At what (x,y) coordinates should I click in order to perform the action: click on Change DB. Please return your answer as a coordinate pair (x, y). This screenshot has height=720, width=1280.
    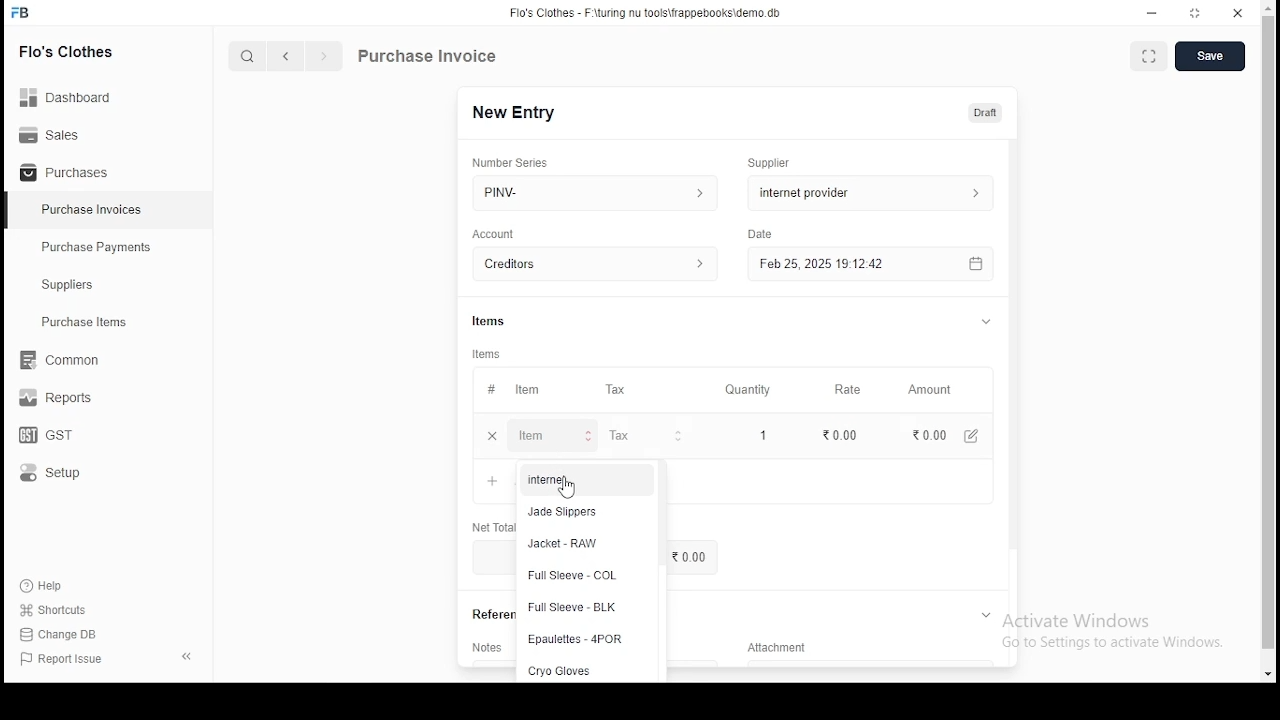
    Looking at the image, I should click on (65, 635).